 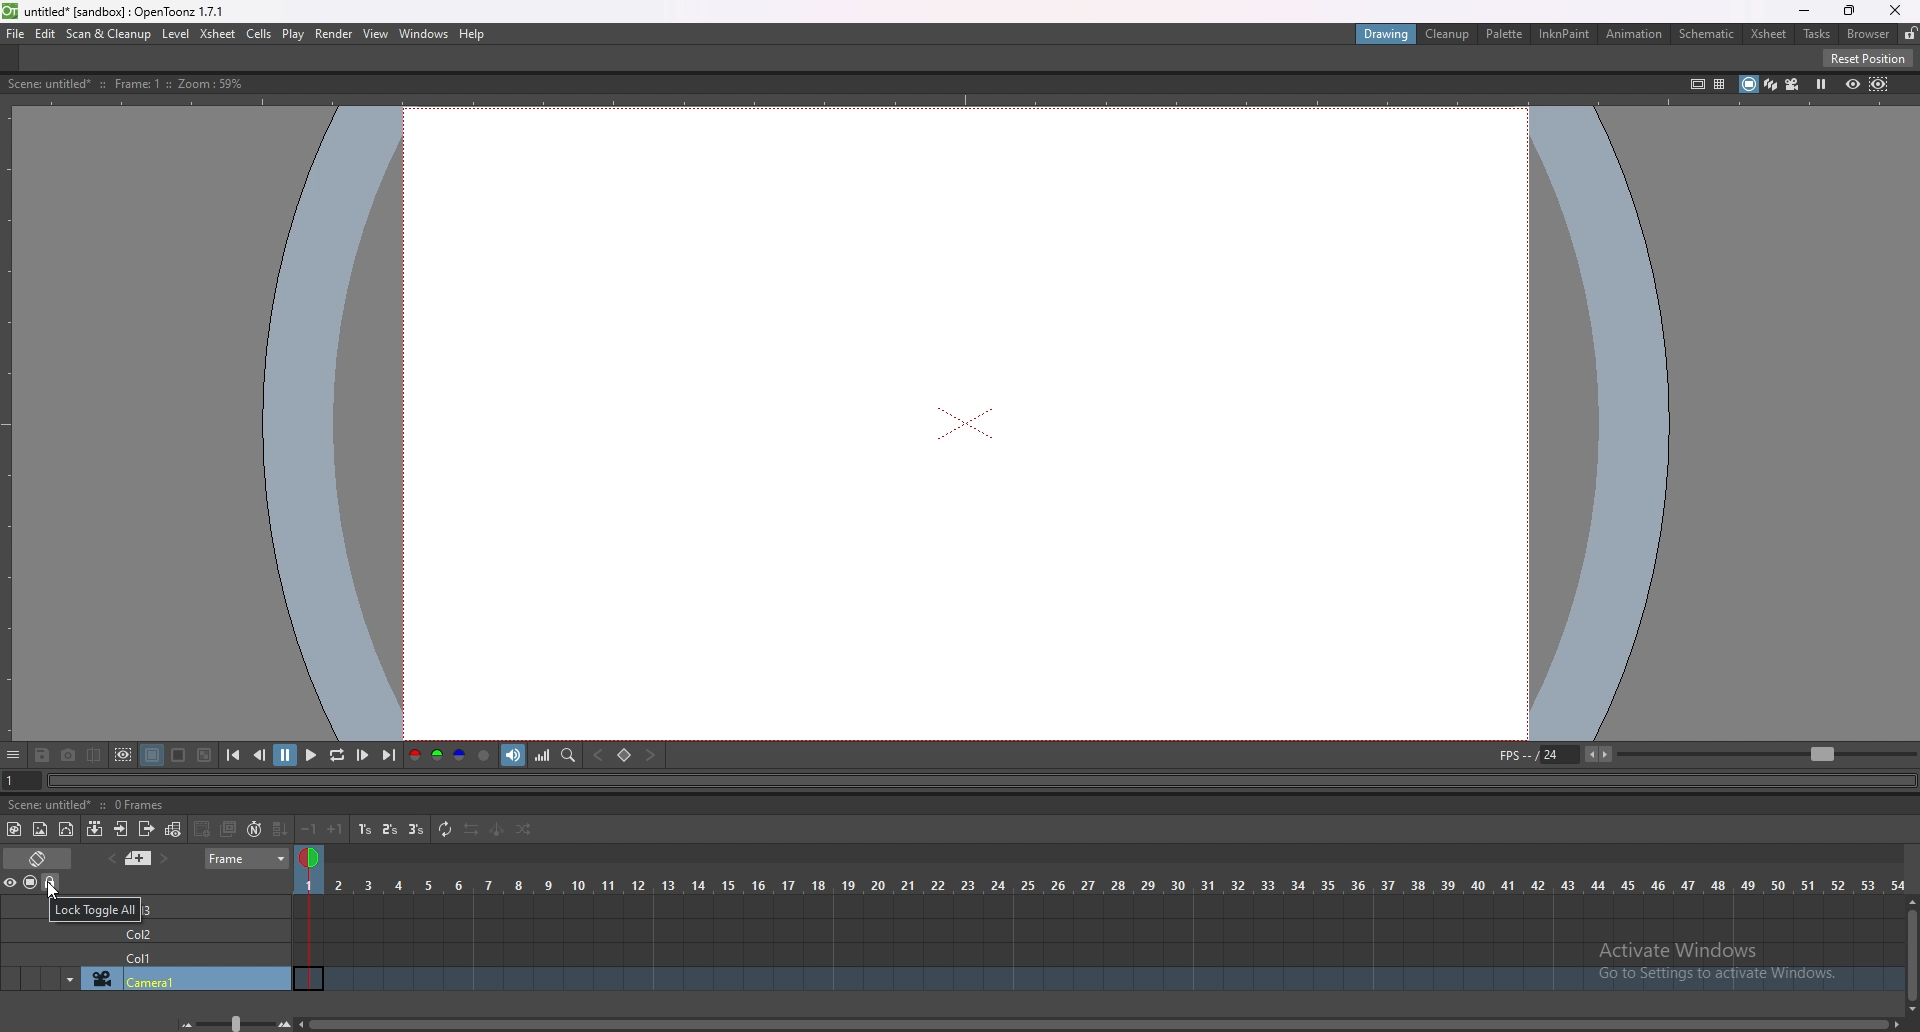 What do you see at coordinates (109, 34) in the screenshot?
I see `scan and cleanup` at bounding box center [109, 34].